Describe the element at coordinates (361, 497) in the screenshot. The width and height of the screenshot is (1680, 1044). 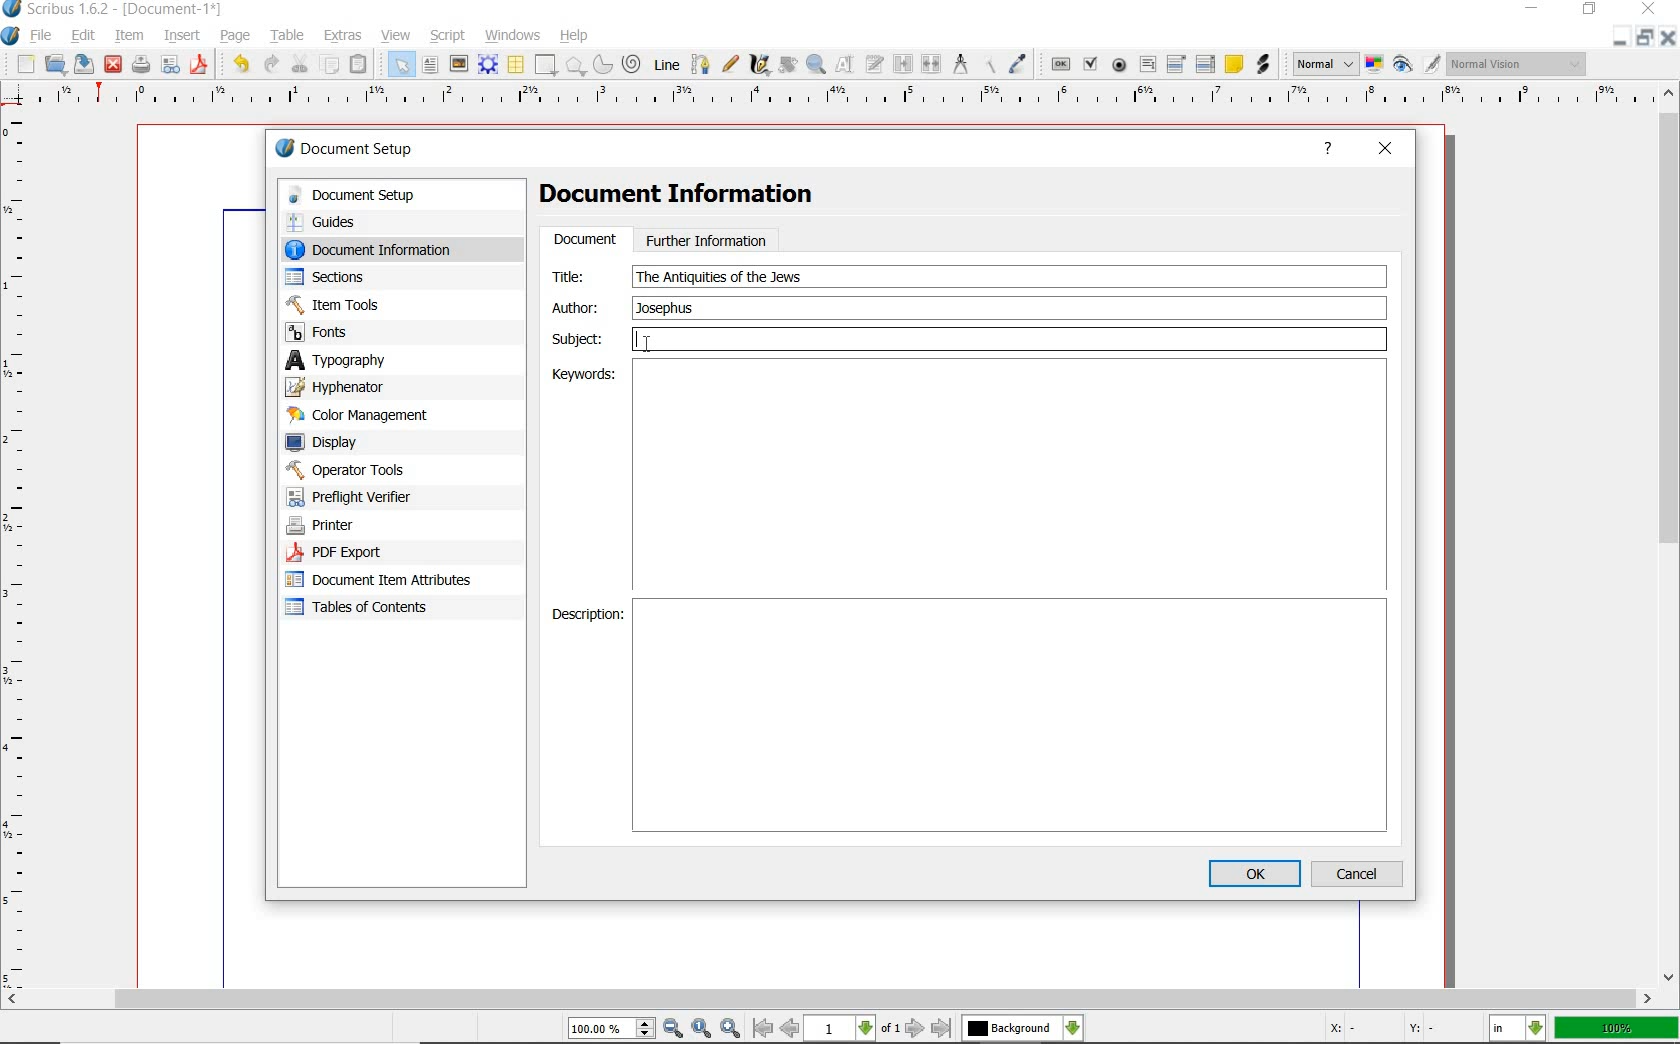
I see `preflight verifier` at that location.